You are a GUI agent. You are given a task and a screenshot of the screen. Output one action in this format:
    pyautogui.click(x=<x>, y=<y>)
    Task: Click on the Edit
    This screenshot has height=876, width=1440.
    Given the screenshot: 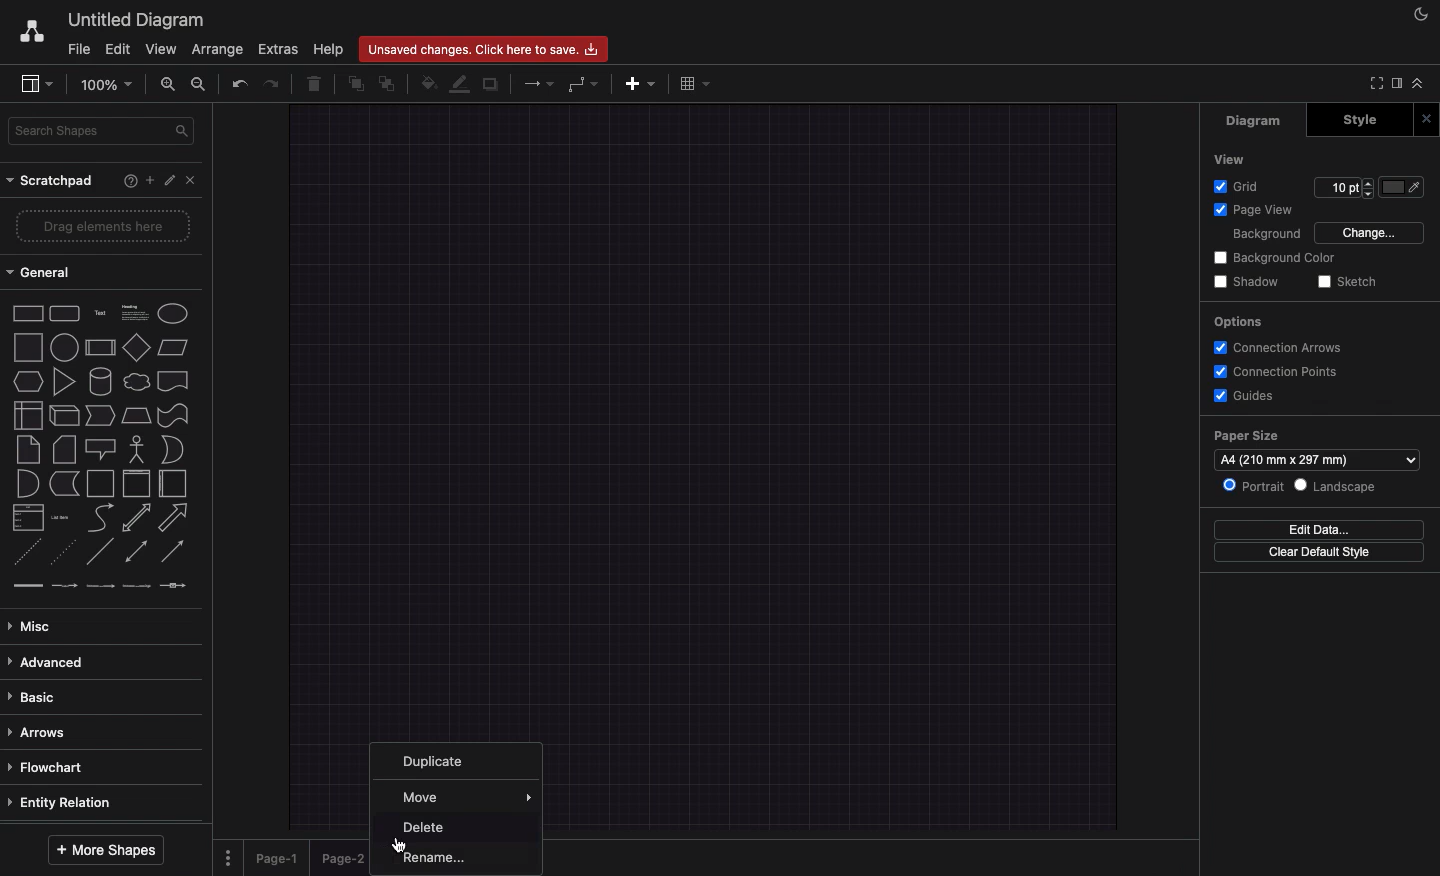 What is the action you would take?
    pyautogui.click(x=171, y=179)
    